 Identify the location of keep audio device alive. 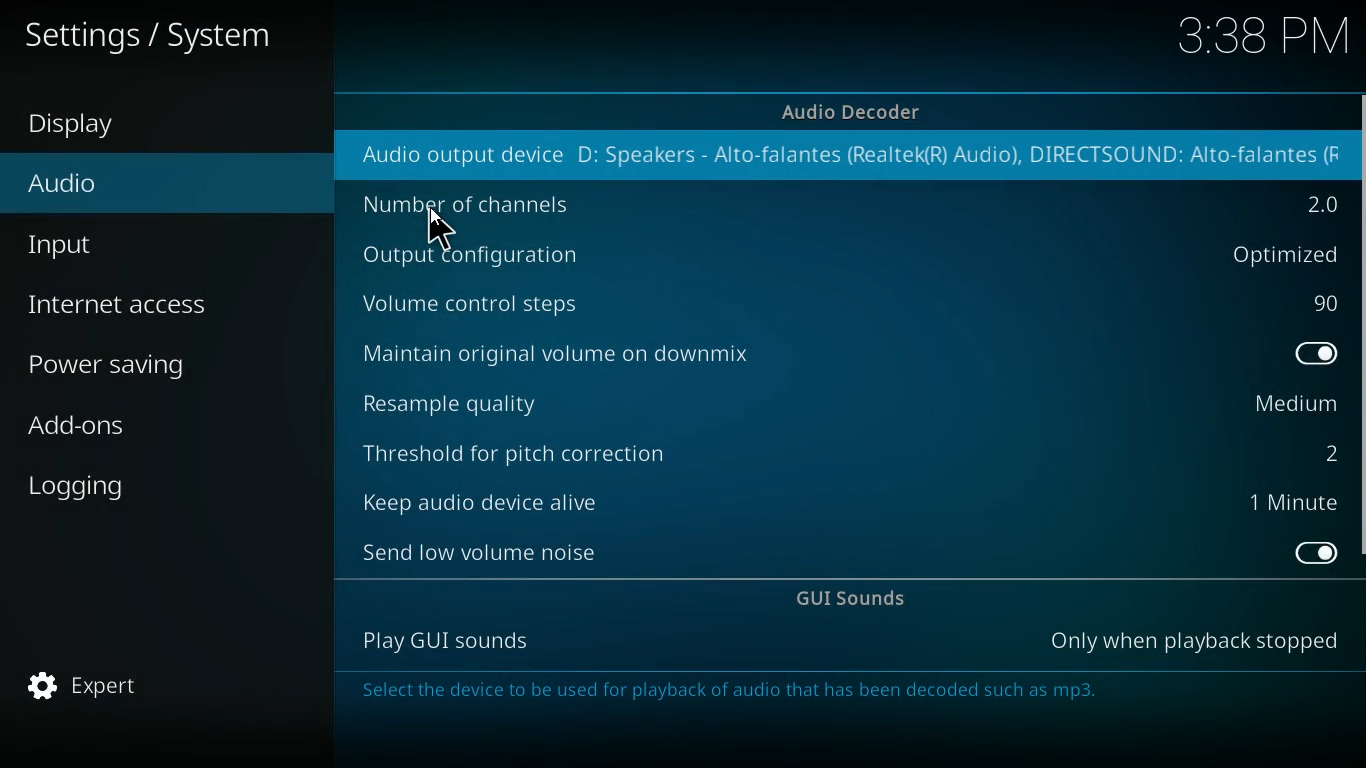
(480, 496).